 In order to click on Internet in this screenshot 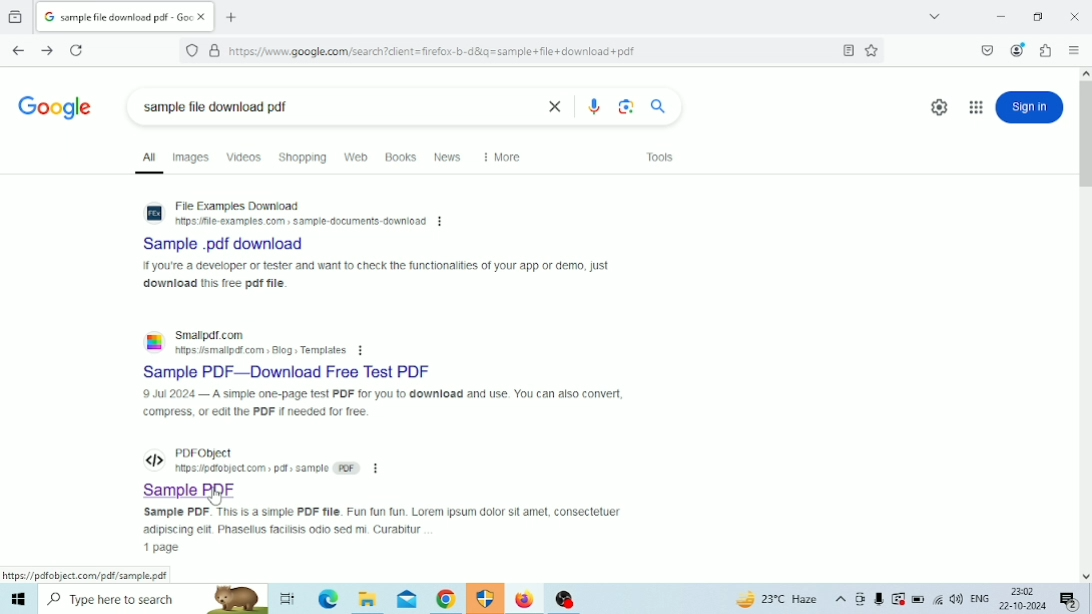, I will do `click(938, 599)`.